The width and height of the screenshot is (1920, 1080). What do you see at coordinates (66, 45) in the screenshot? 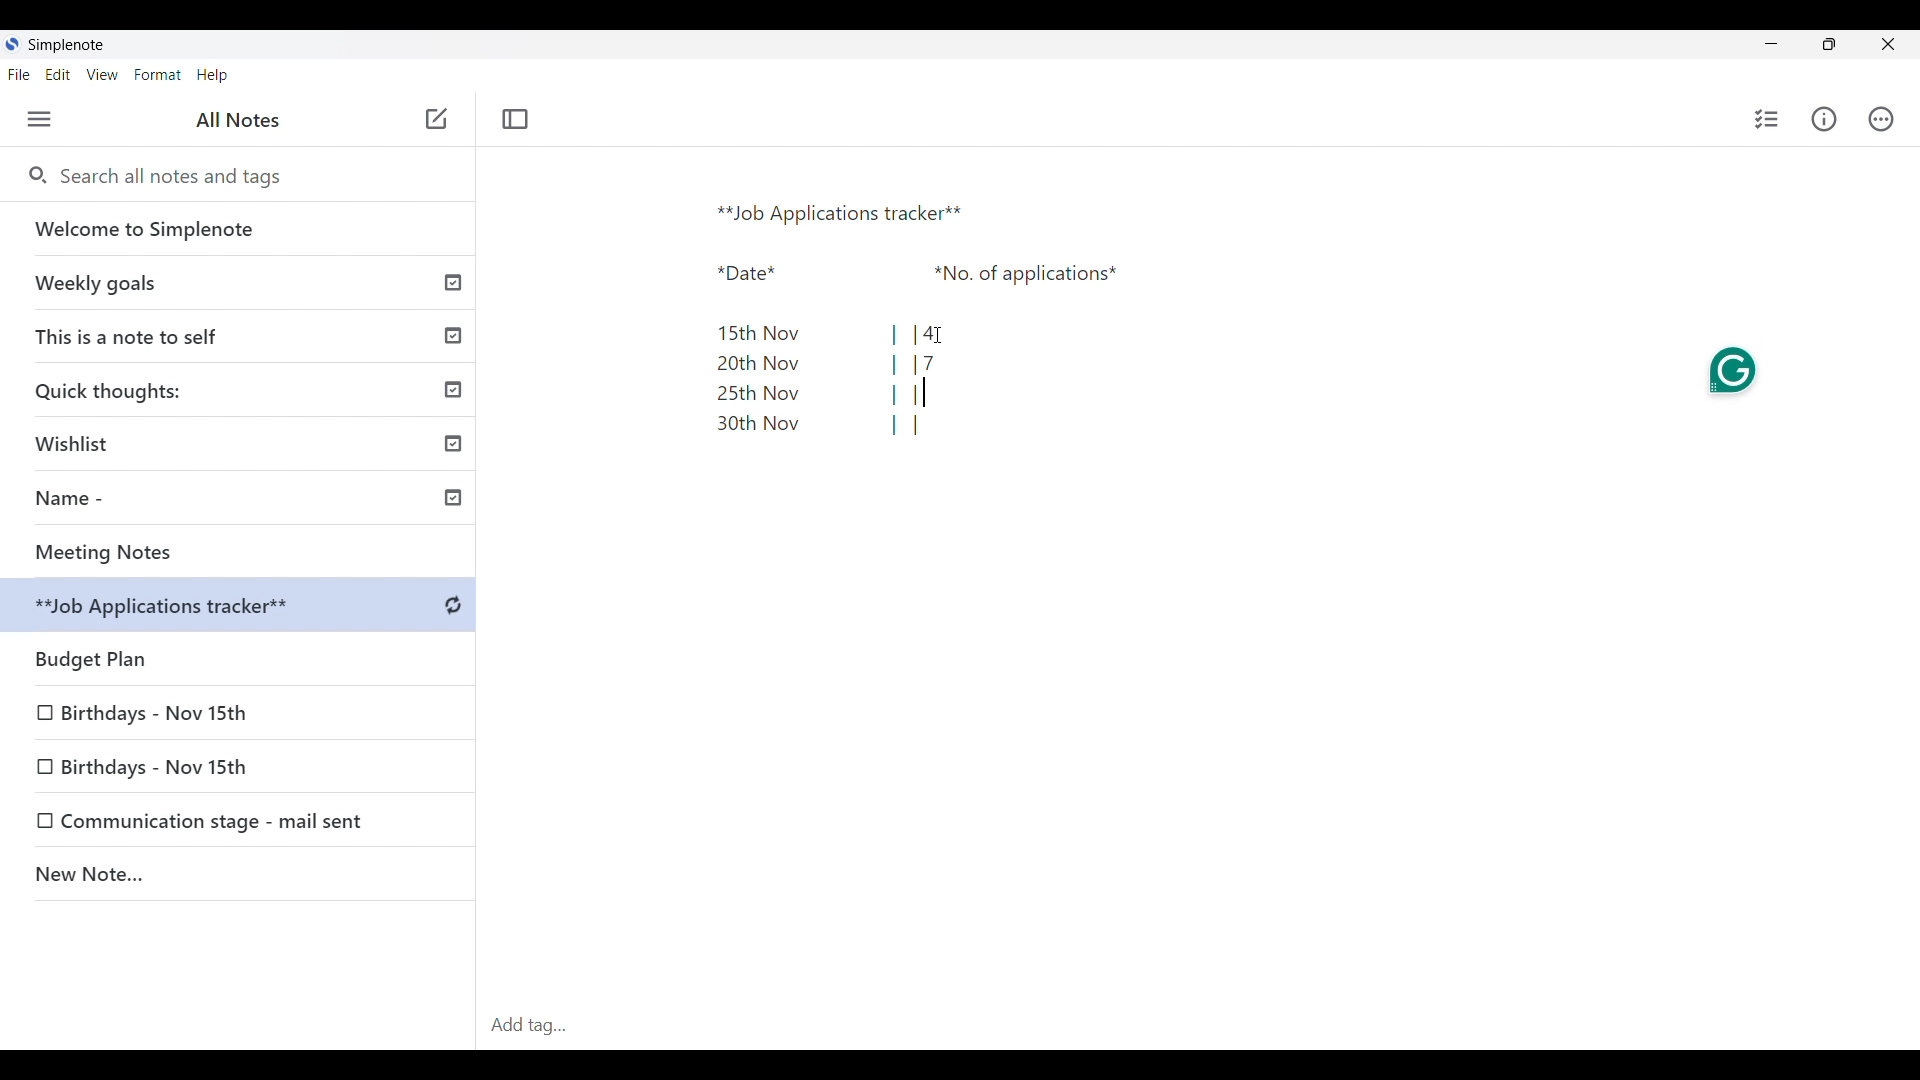
I see `Software name` at bounding box center [66, 45].